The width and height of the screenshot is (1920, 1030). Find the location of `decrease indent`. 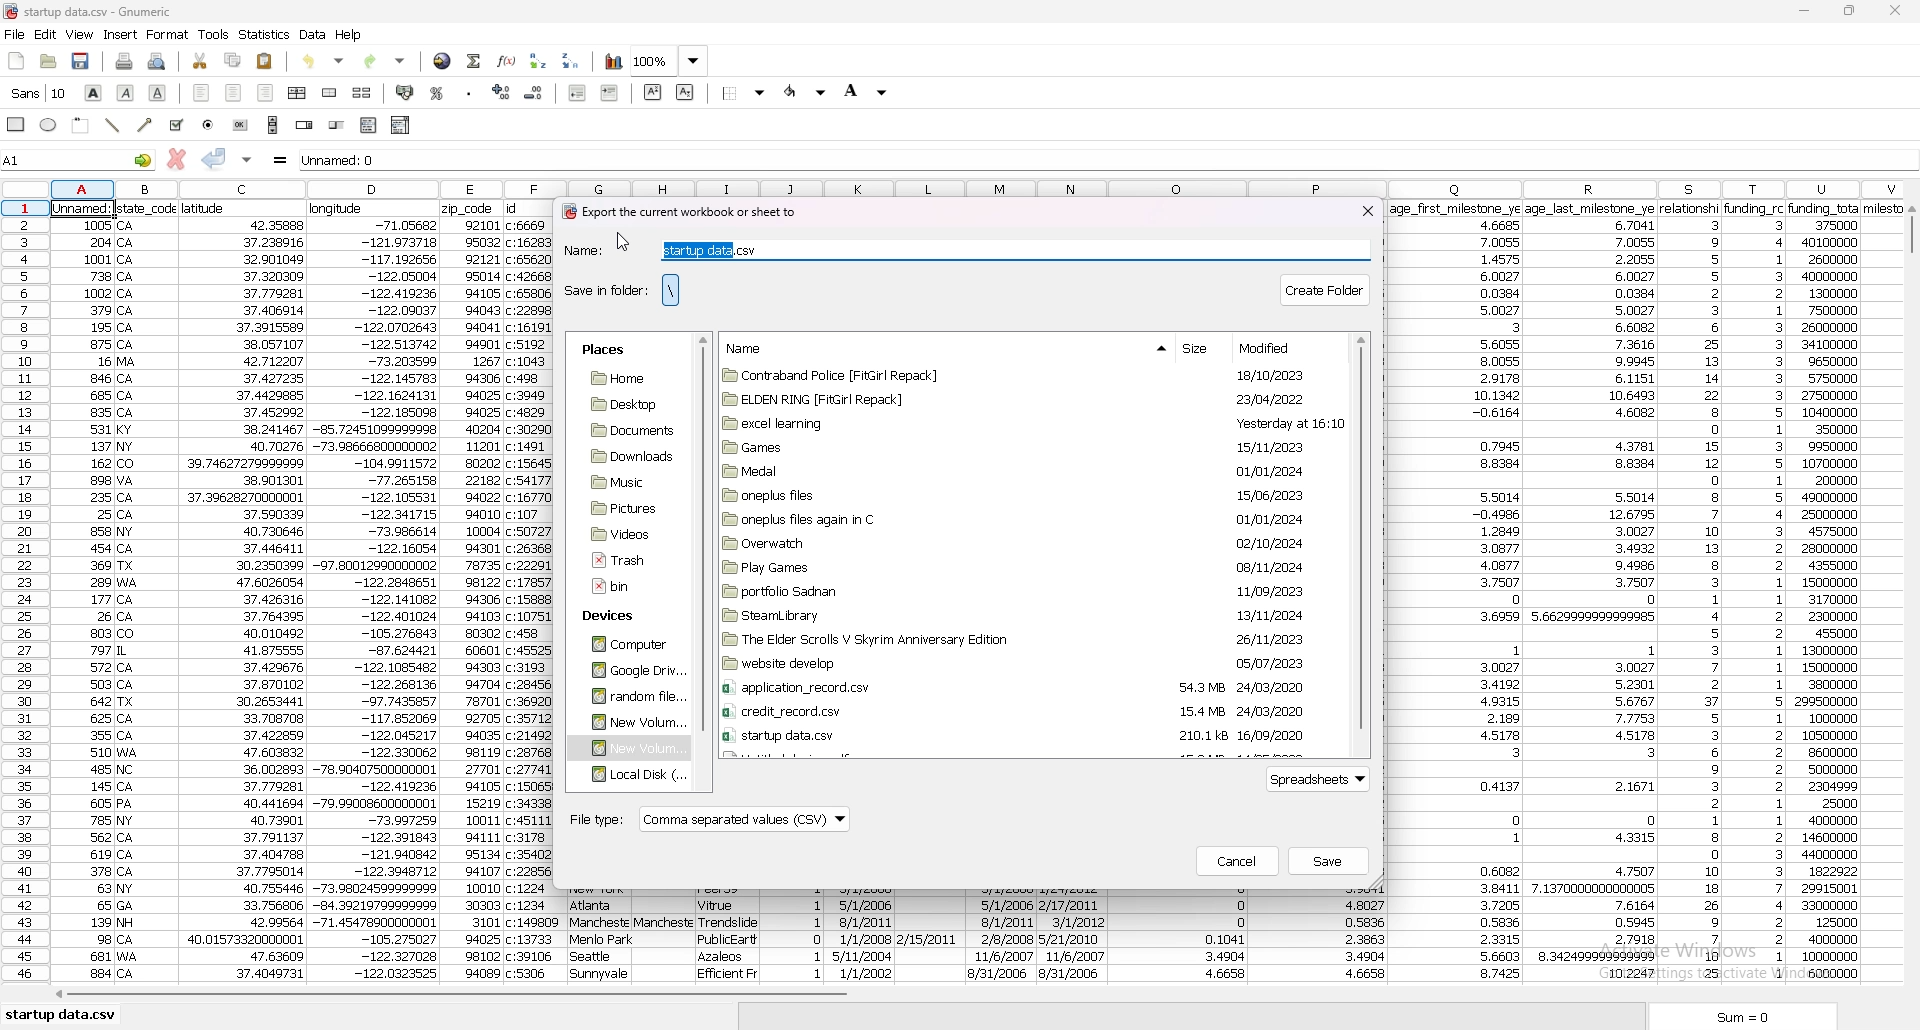

decrease indent is located at coordinates (580, 92).